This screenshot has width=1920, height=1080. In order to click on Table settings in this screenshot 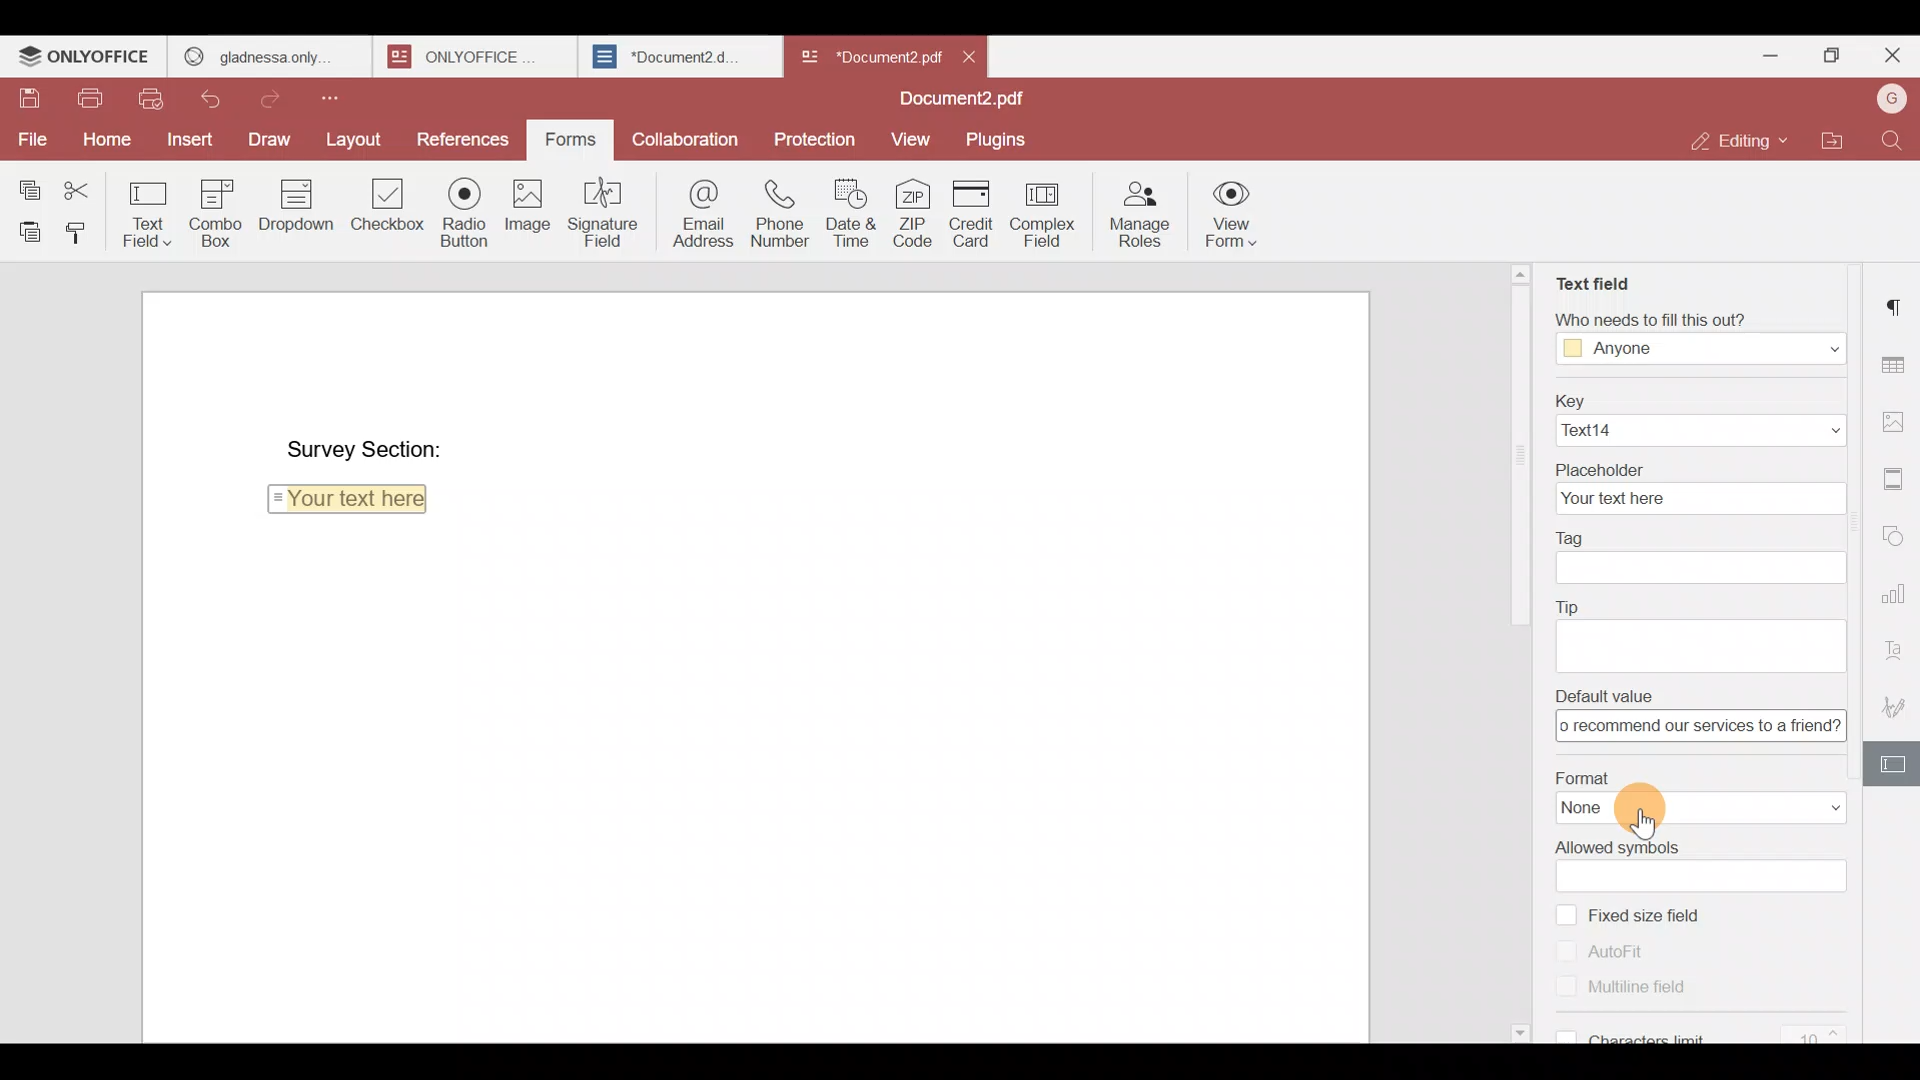, I will do `click(1897, 363)`.